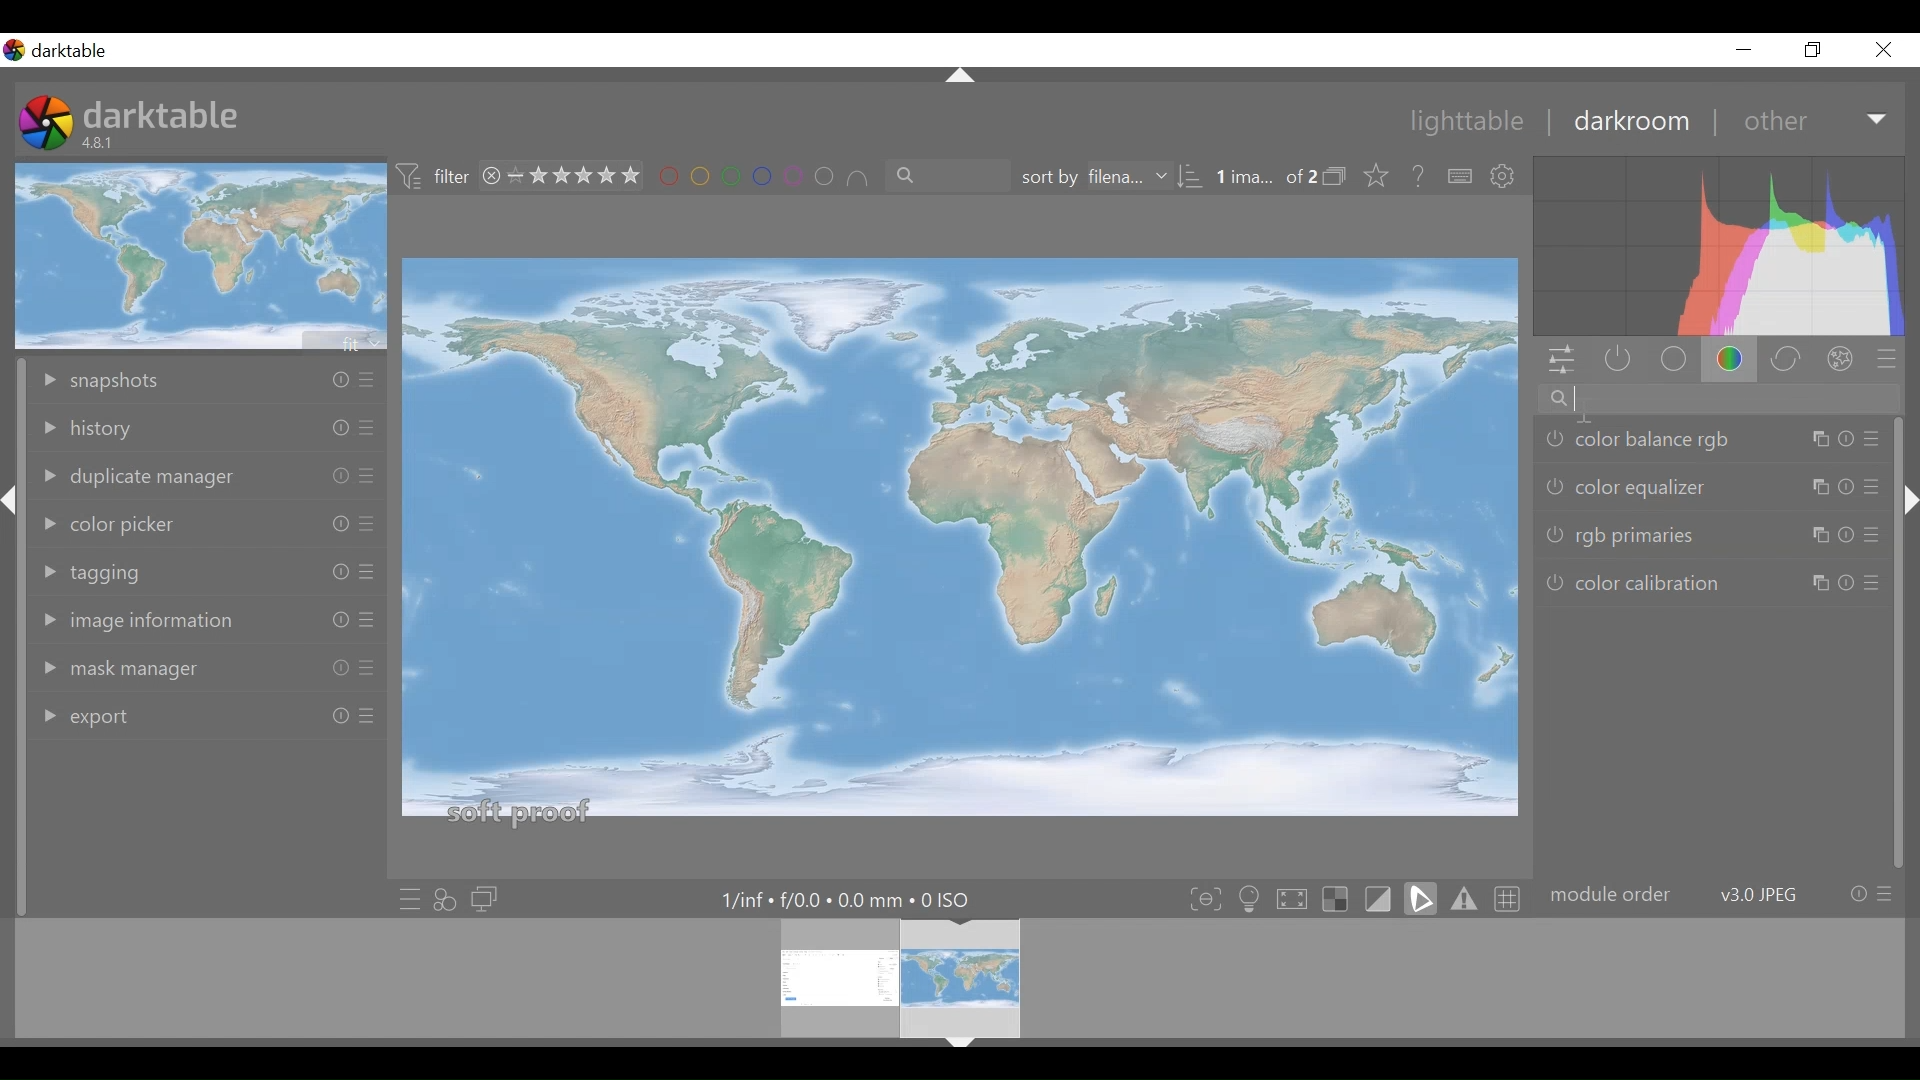 The height and width of the screenshot is (1080, 1920). I want to click on correct, so click(1789, 361).